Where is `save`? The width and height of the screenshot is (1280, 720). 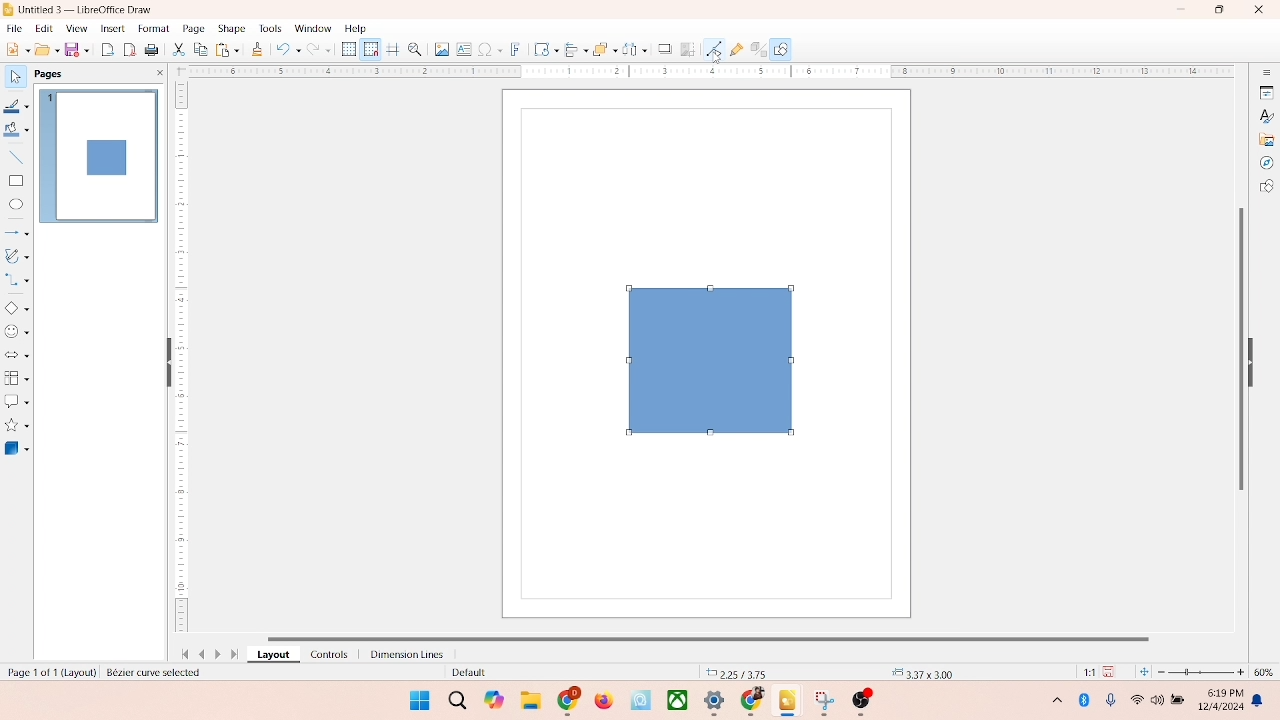
save is located at coordinates (1112, 671).